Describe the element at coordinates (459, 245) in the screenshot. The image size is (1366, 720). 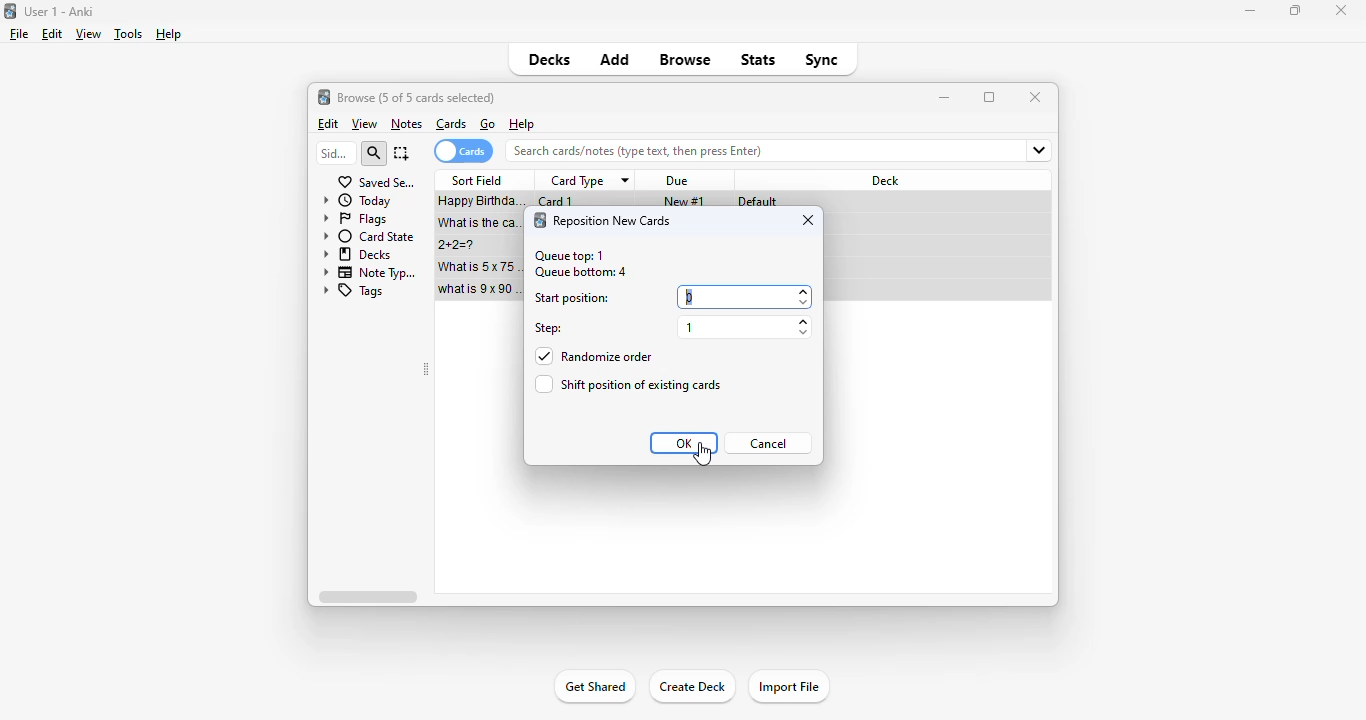
I see `2+2=?` at that location.